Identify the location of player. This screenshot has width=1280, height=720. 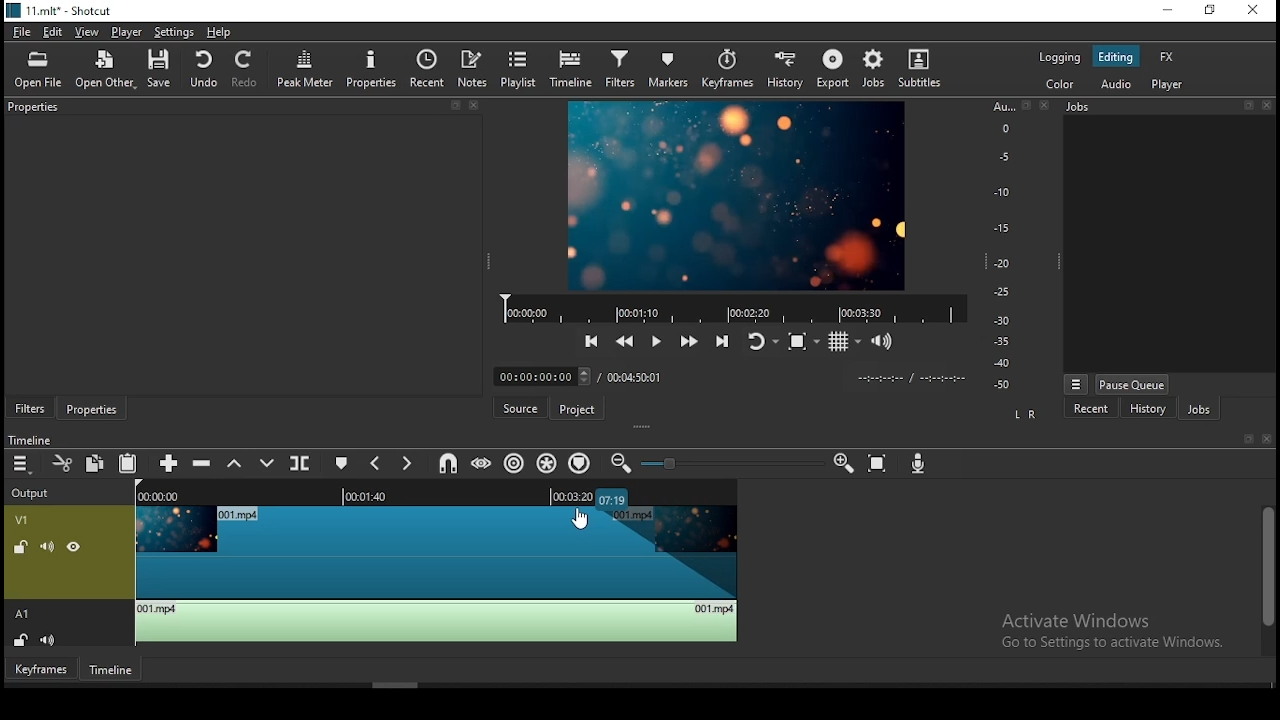
(1167, 83).